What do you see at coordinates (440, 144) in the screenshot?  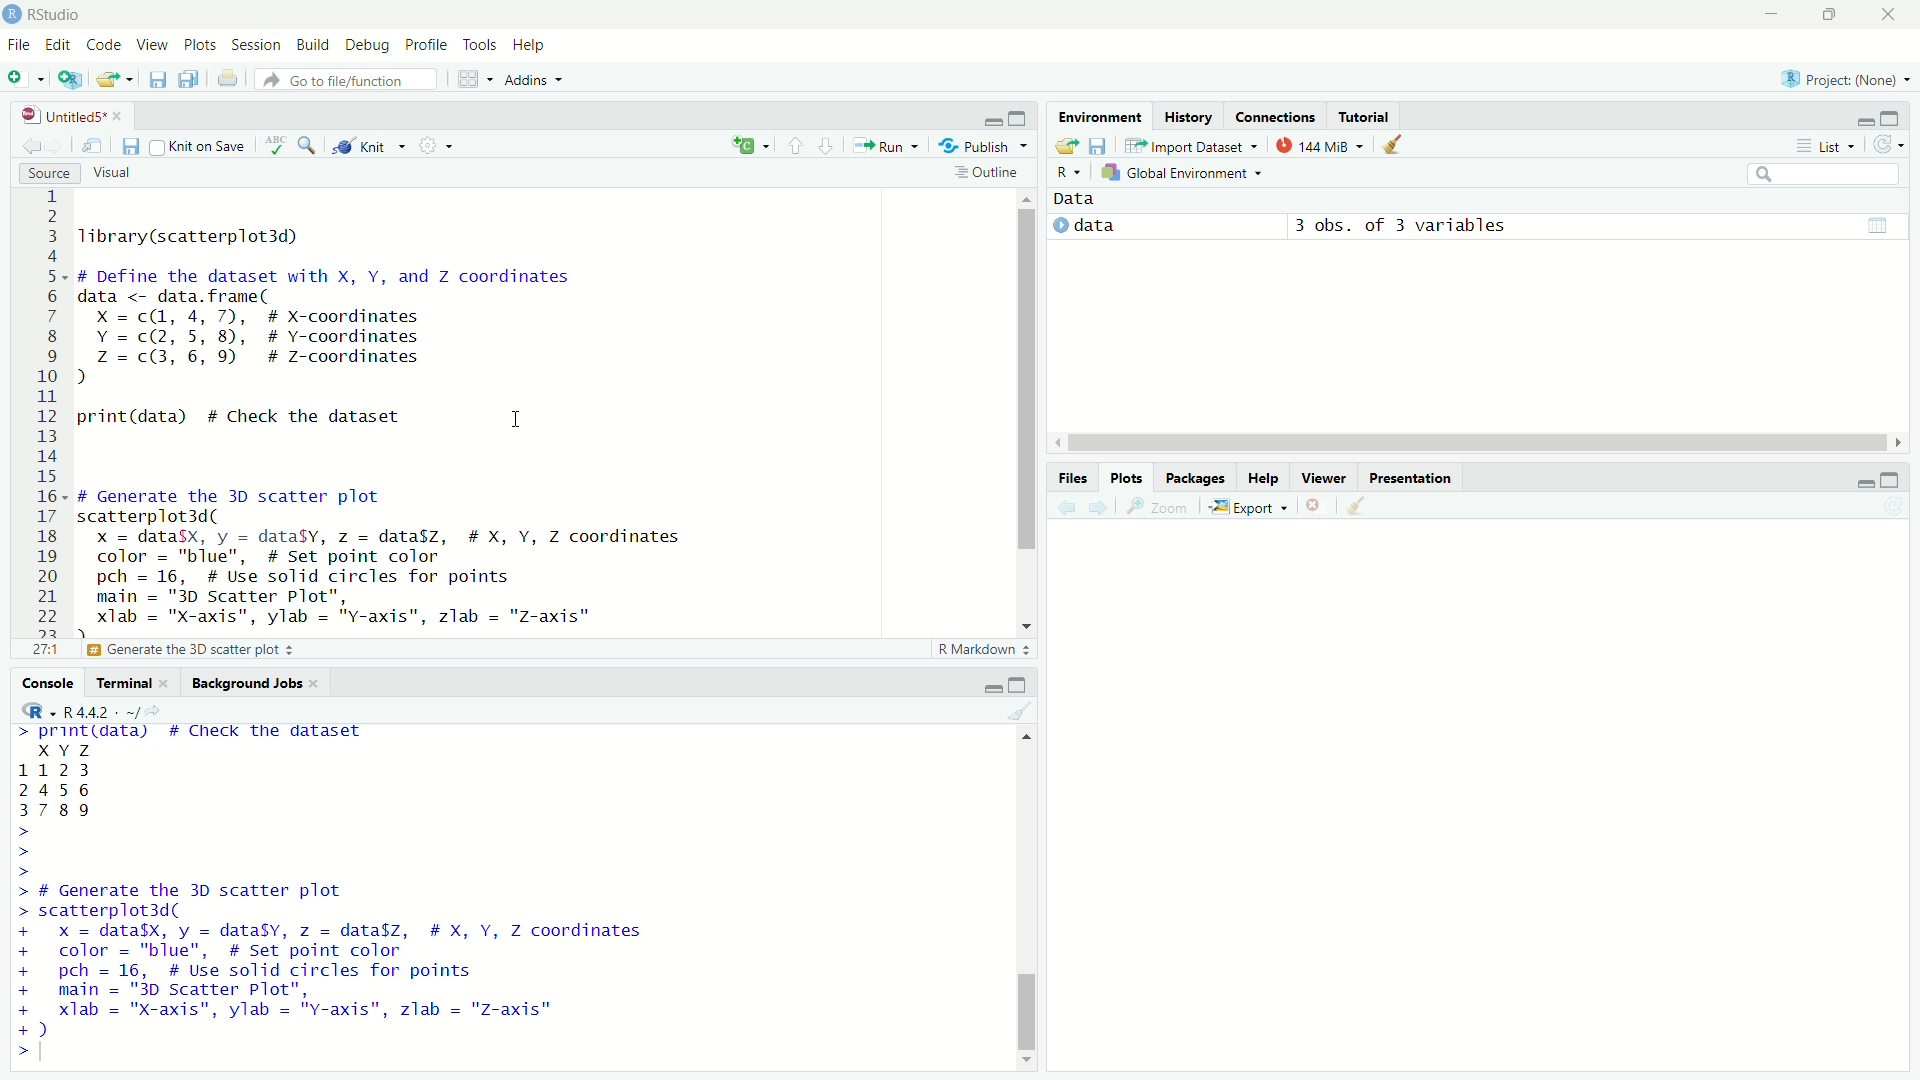 I see `Settings` at bounding box center [440, 144].